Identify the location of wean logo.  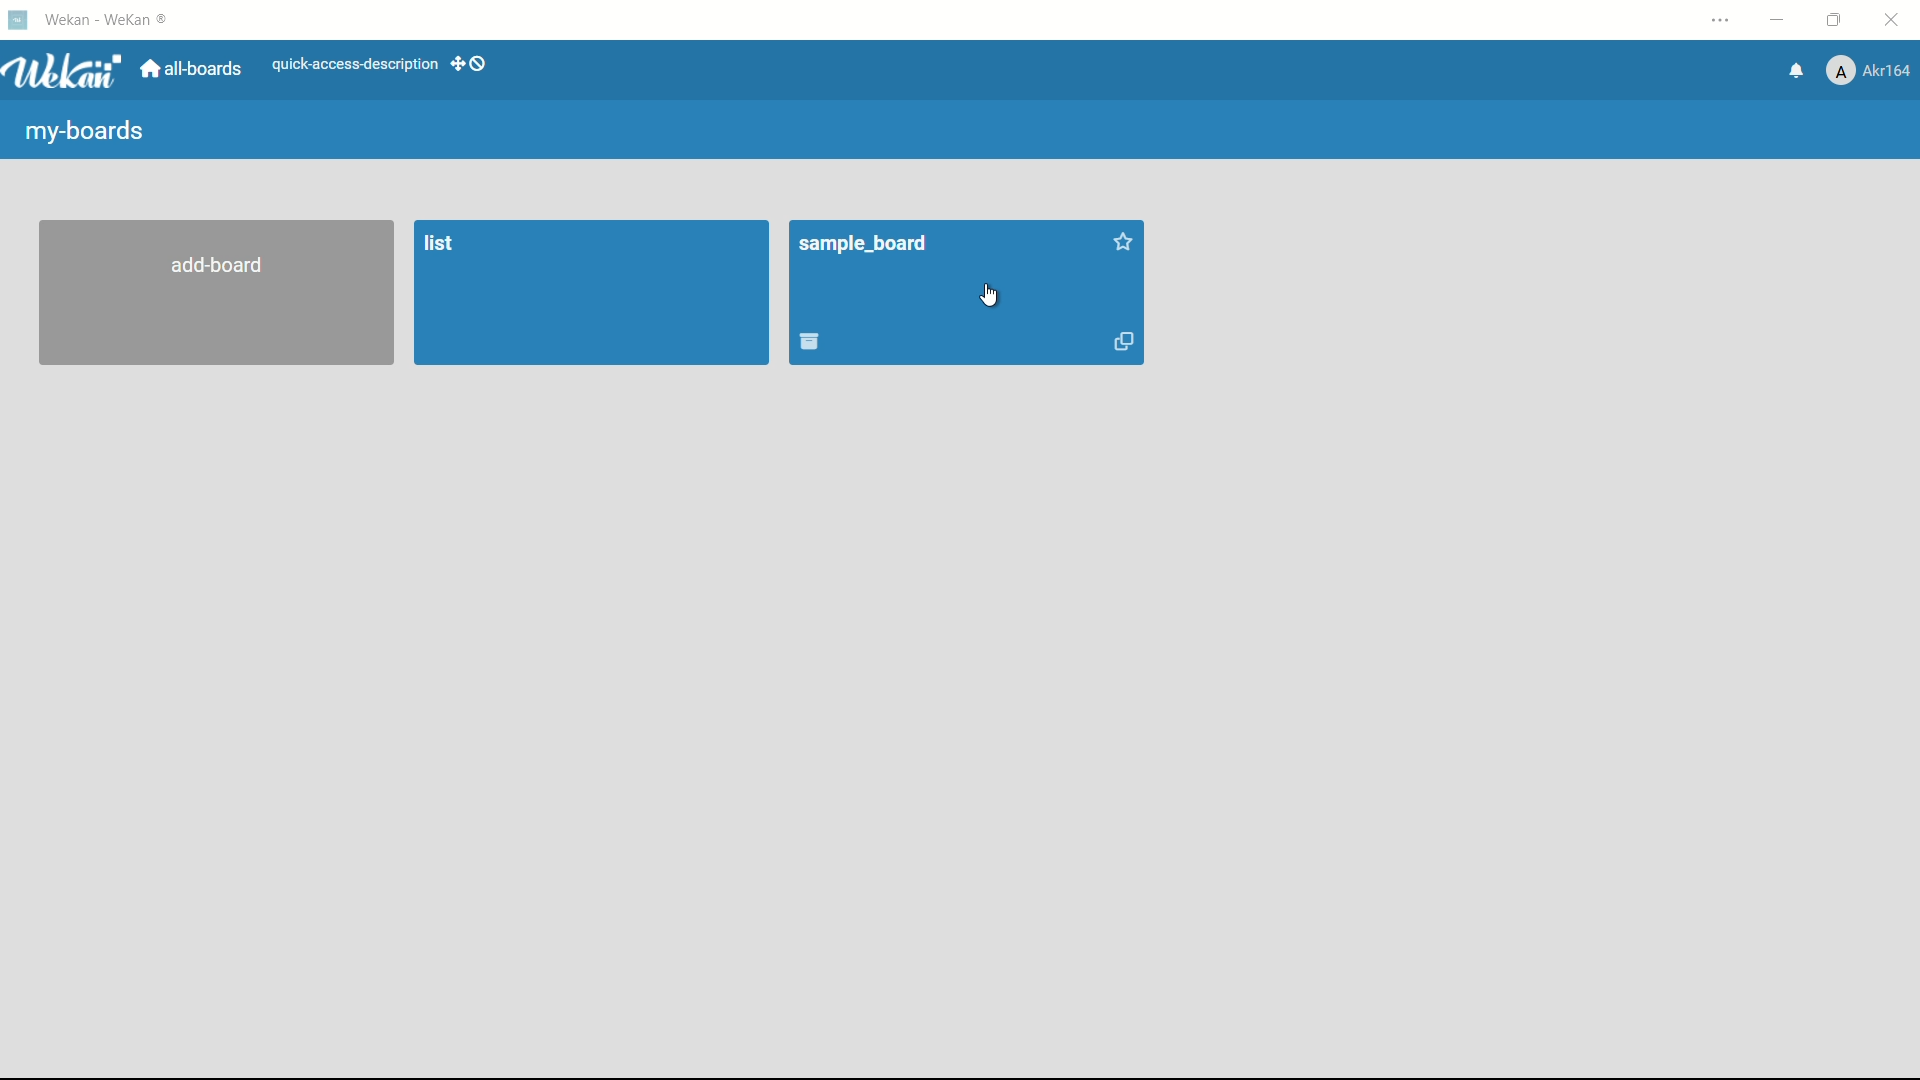
(64, 72).